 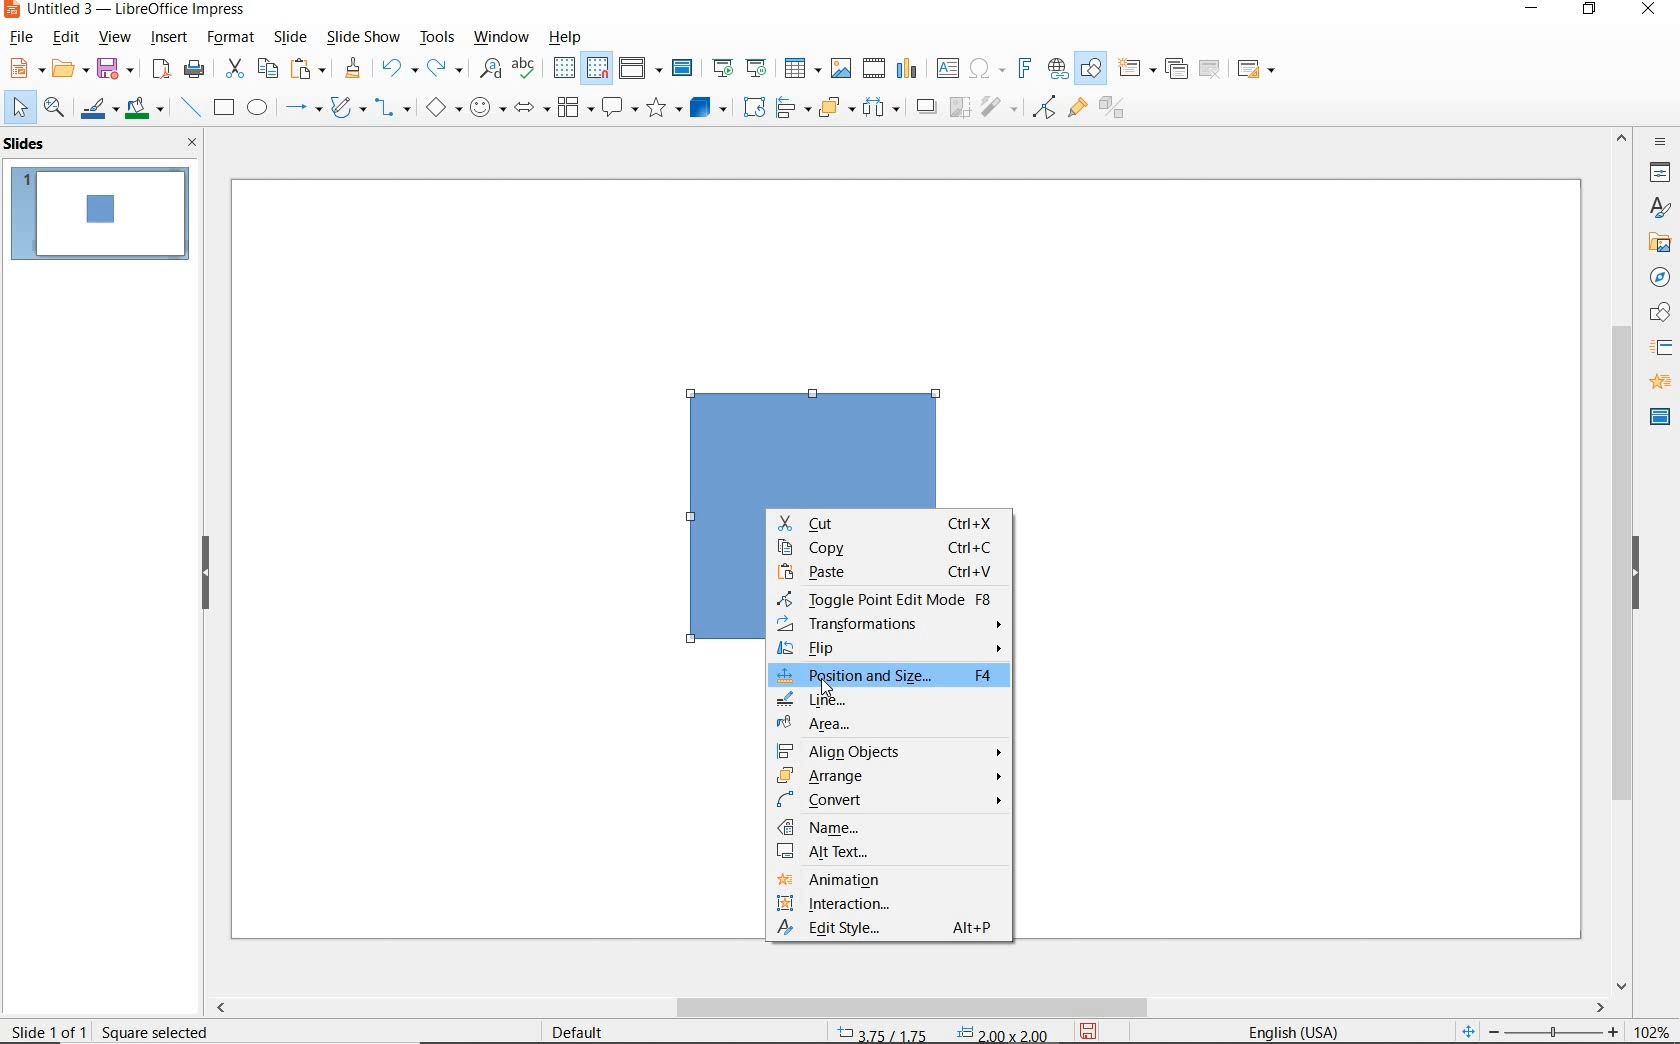 I want to click on slides, so click(x=28, y=145).